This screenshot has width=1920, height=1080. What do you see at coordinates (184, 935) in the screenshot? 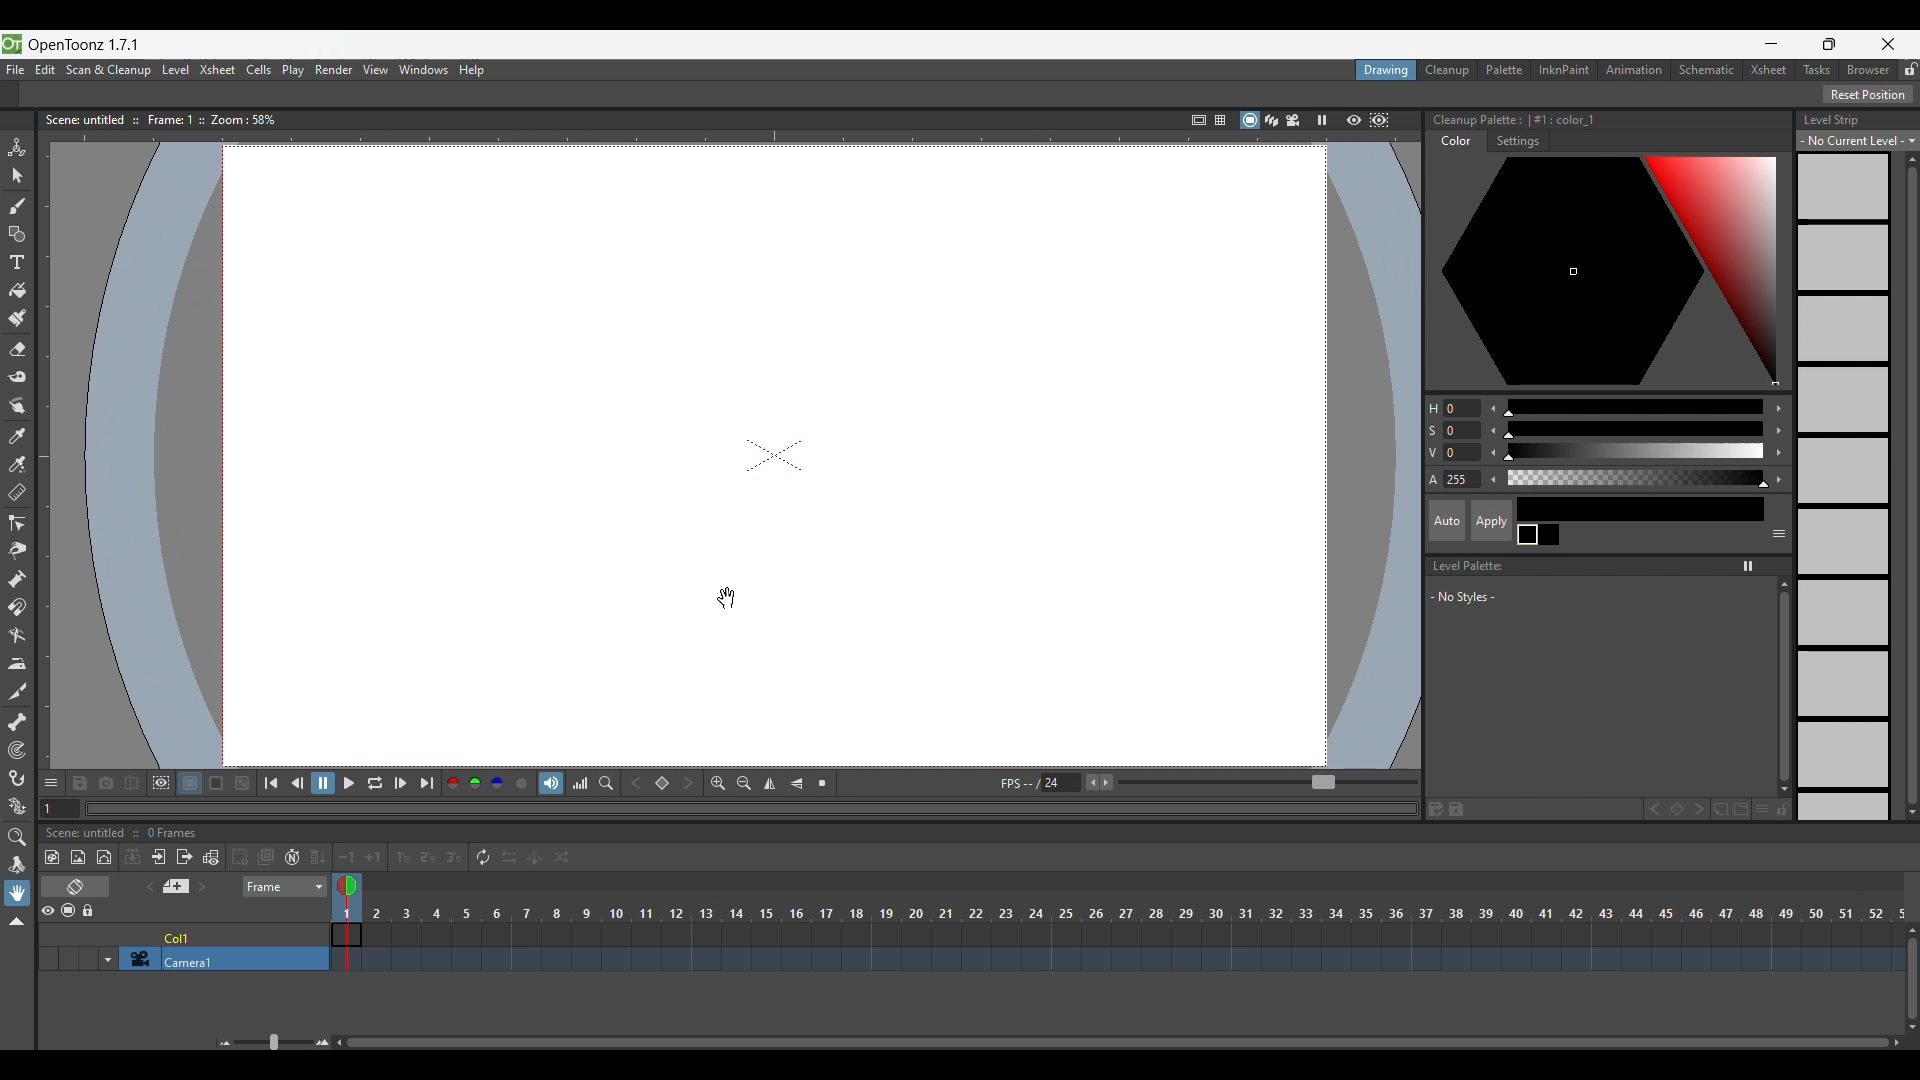
I see `Click to select column` at bounding box center [184, 935].